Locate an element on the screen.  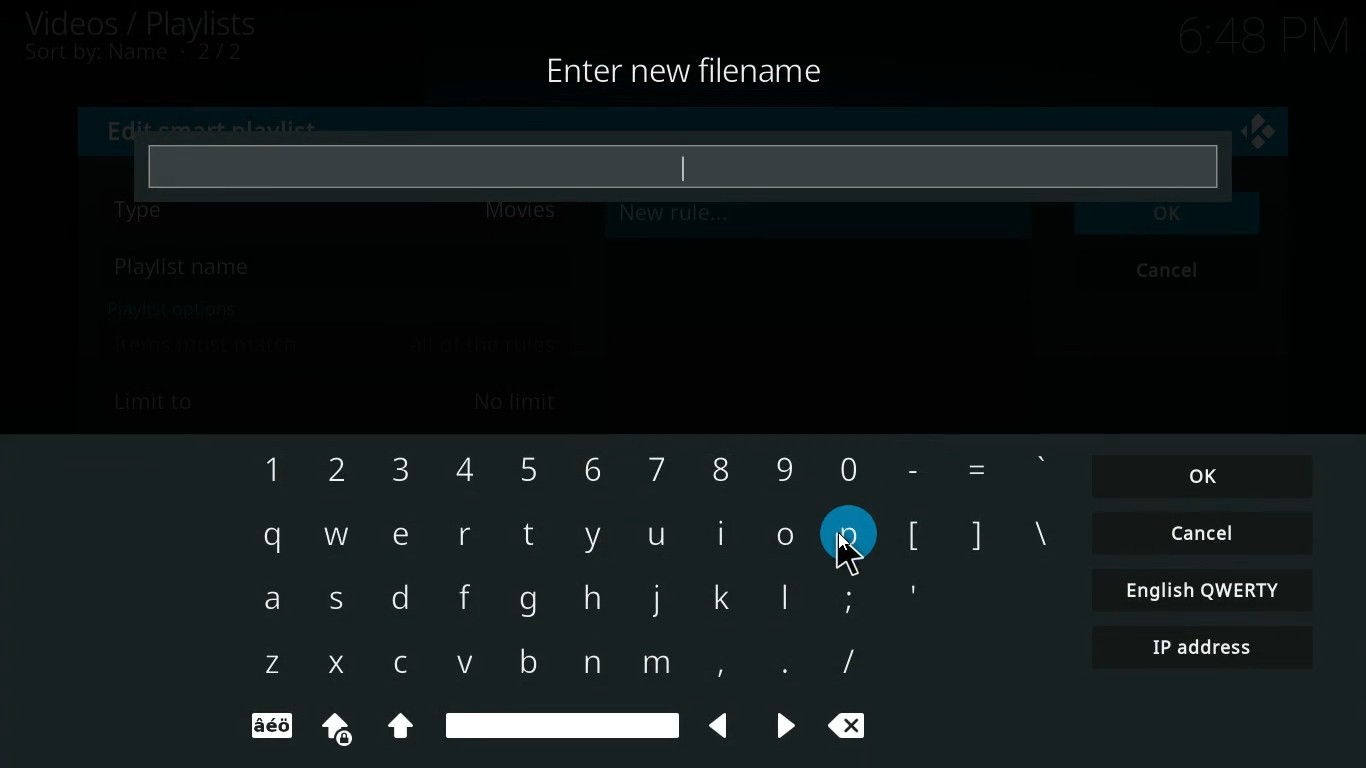
i is located at coordinates (723, 534).